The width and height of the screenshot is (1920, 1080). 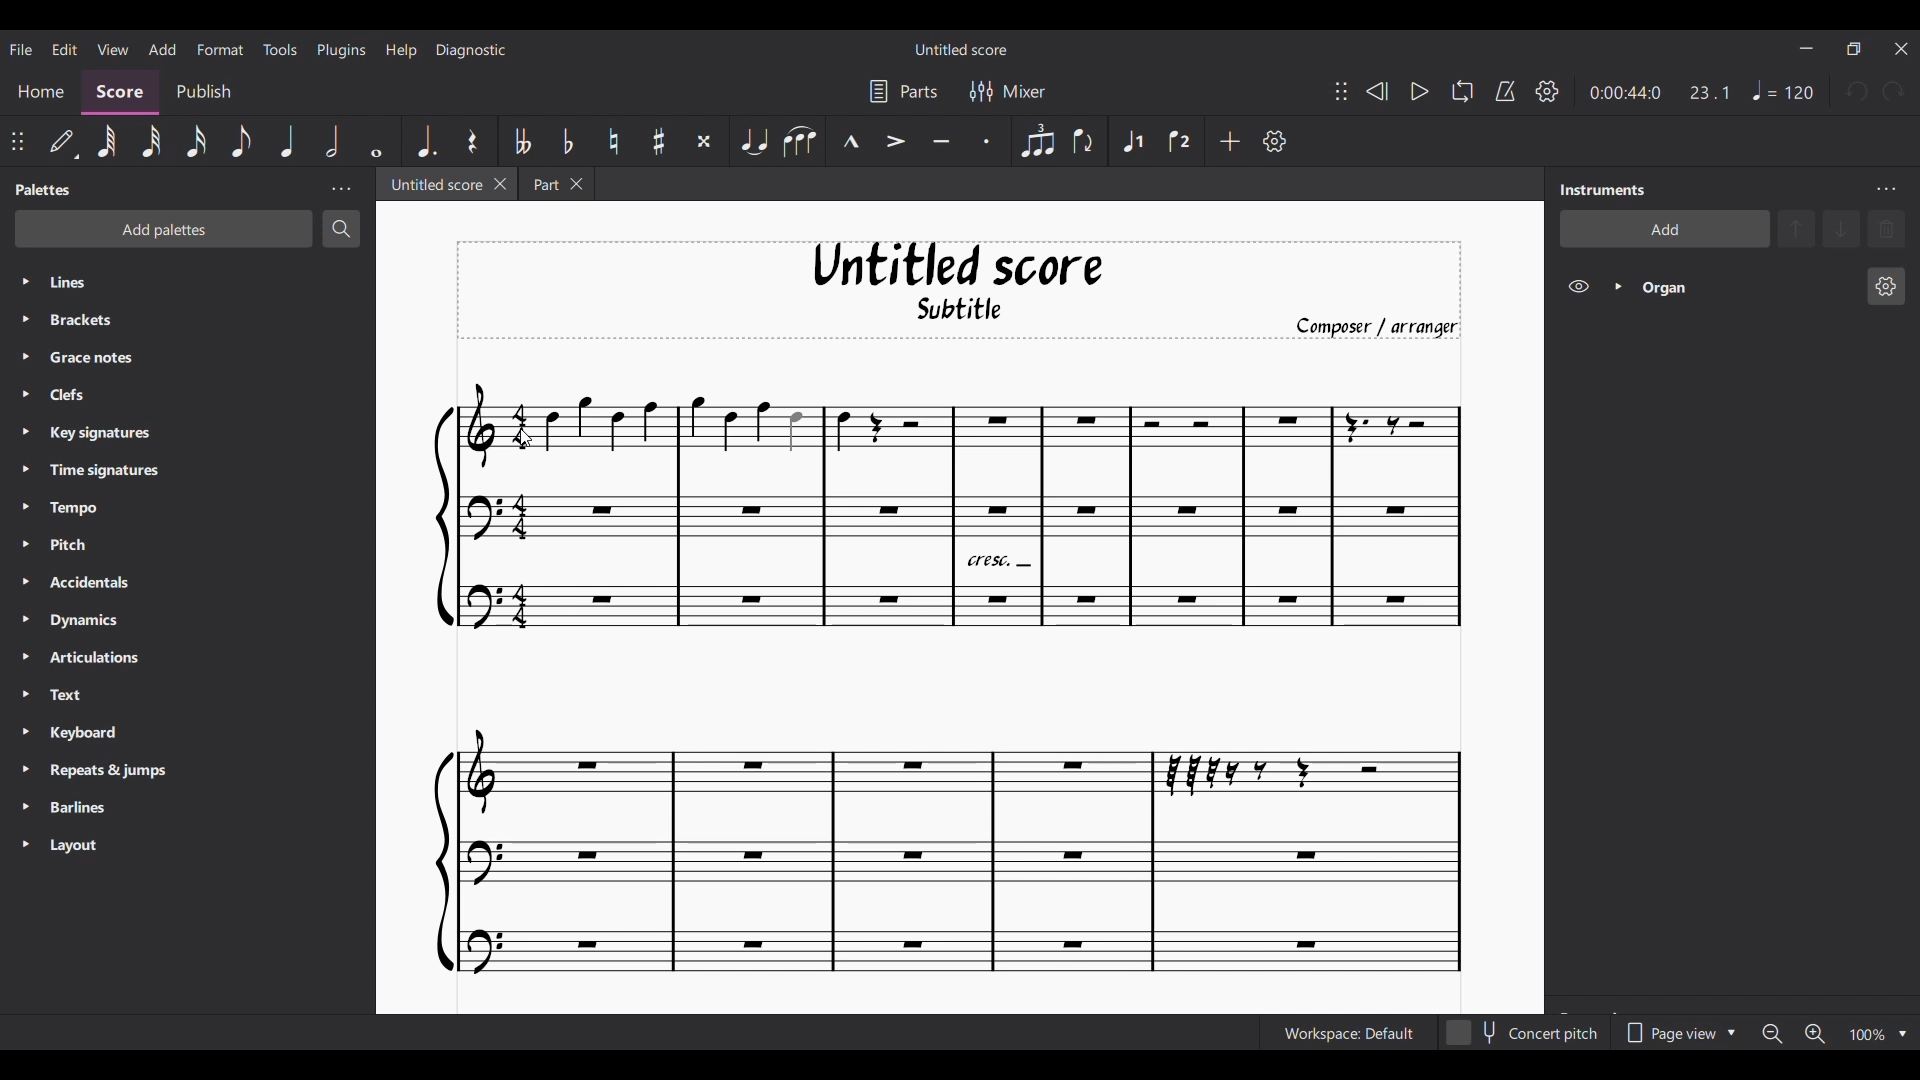 What do you see at coordinates (1230, 141) in the screenshot?
I see `Add` at bounding box center [1230, 141].